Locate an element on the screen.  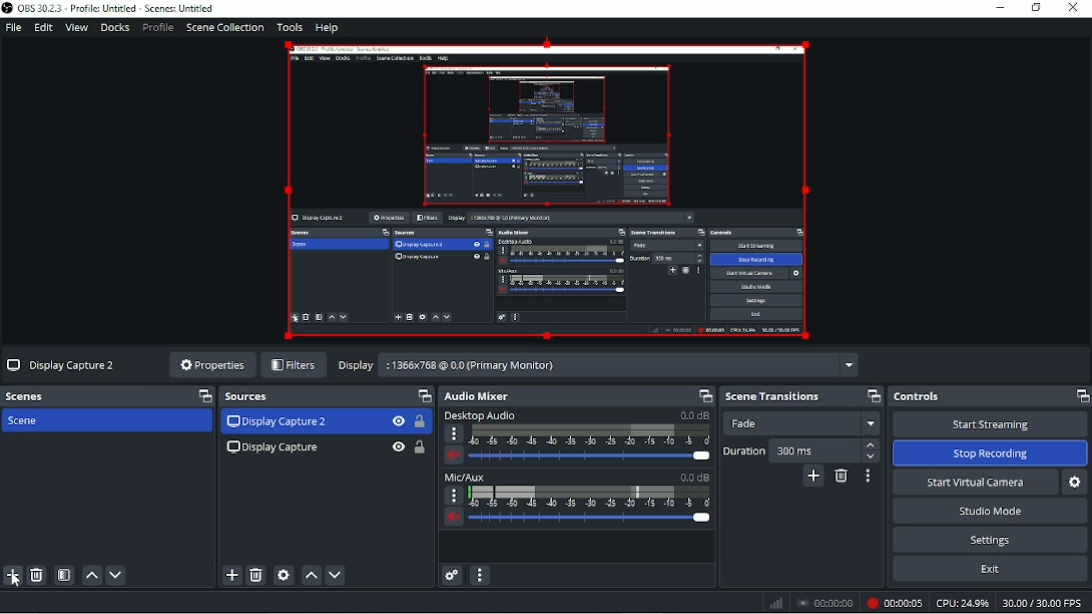
Scale is located at coordinates (592, 435).